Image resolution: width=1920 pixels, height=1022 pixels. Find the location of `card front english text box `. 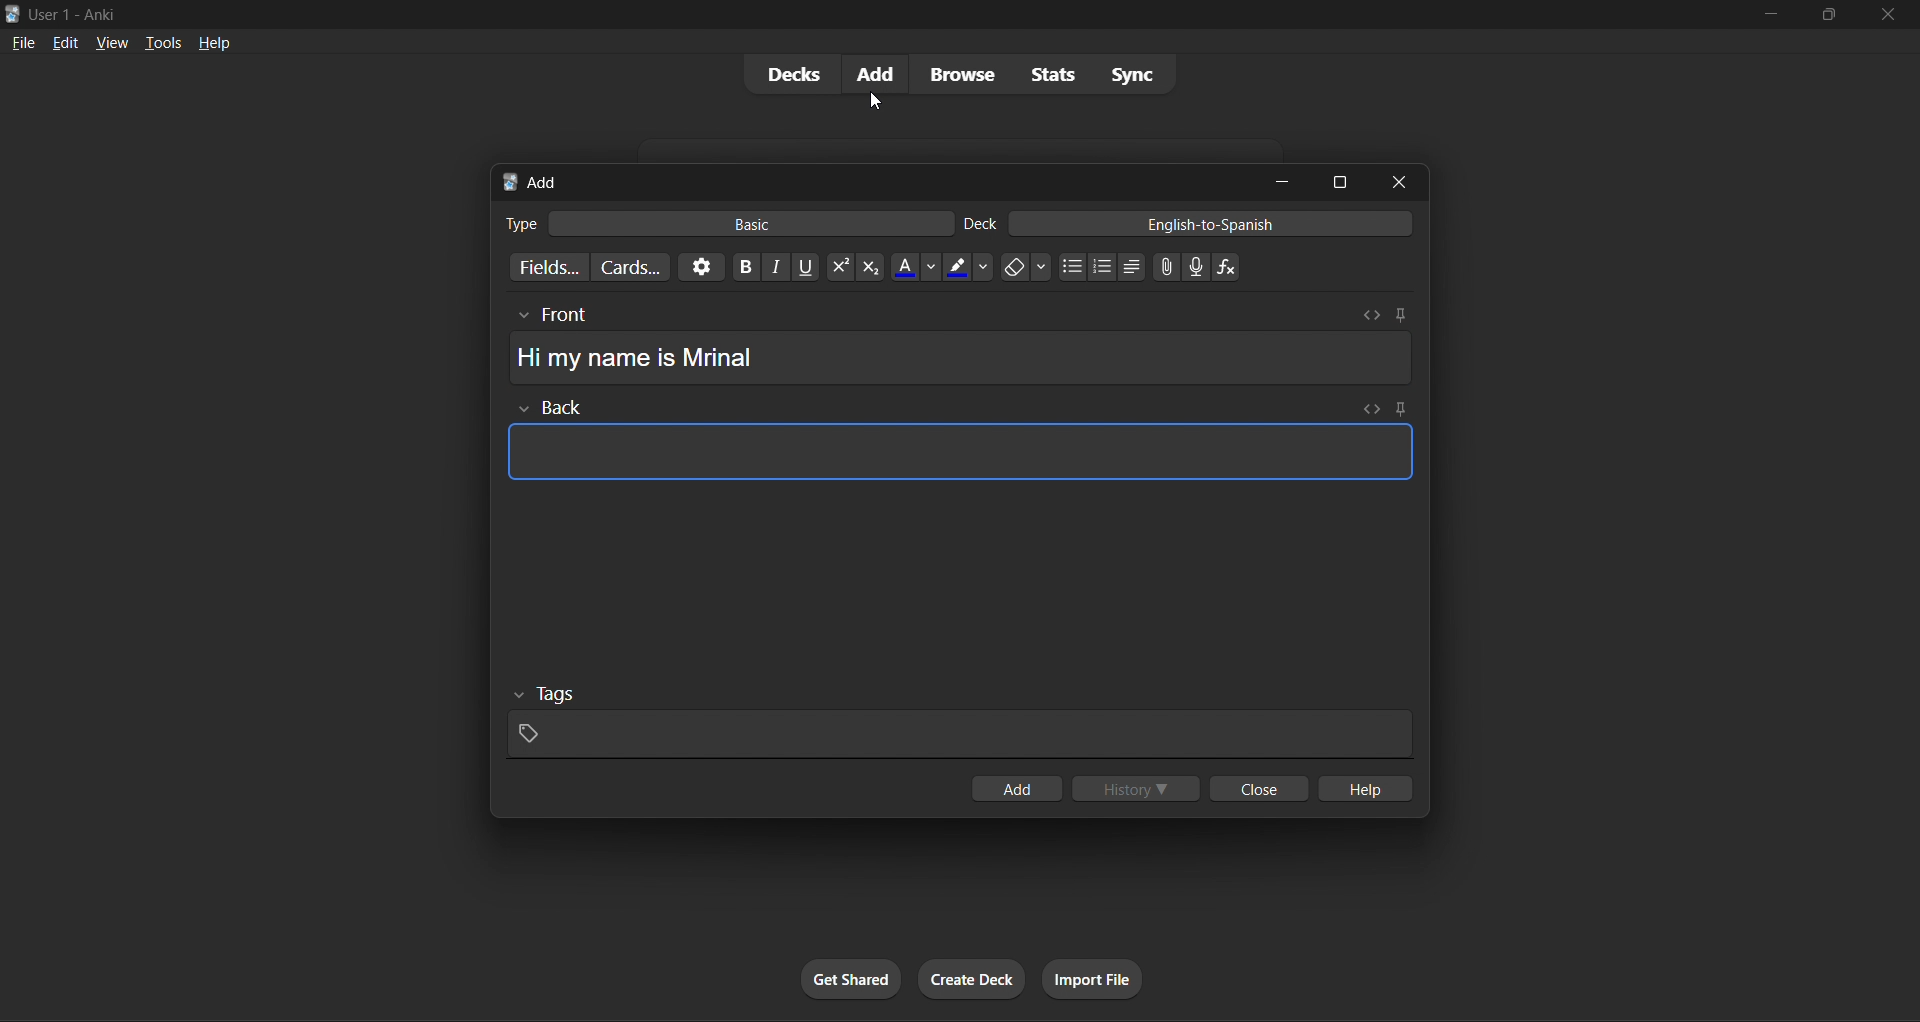

card front english text box  is located at coordinates (958, 346).